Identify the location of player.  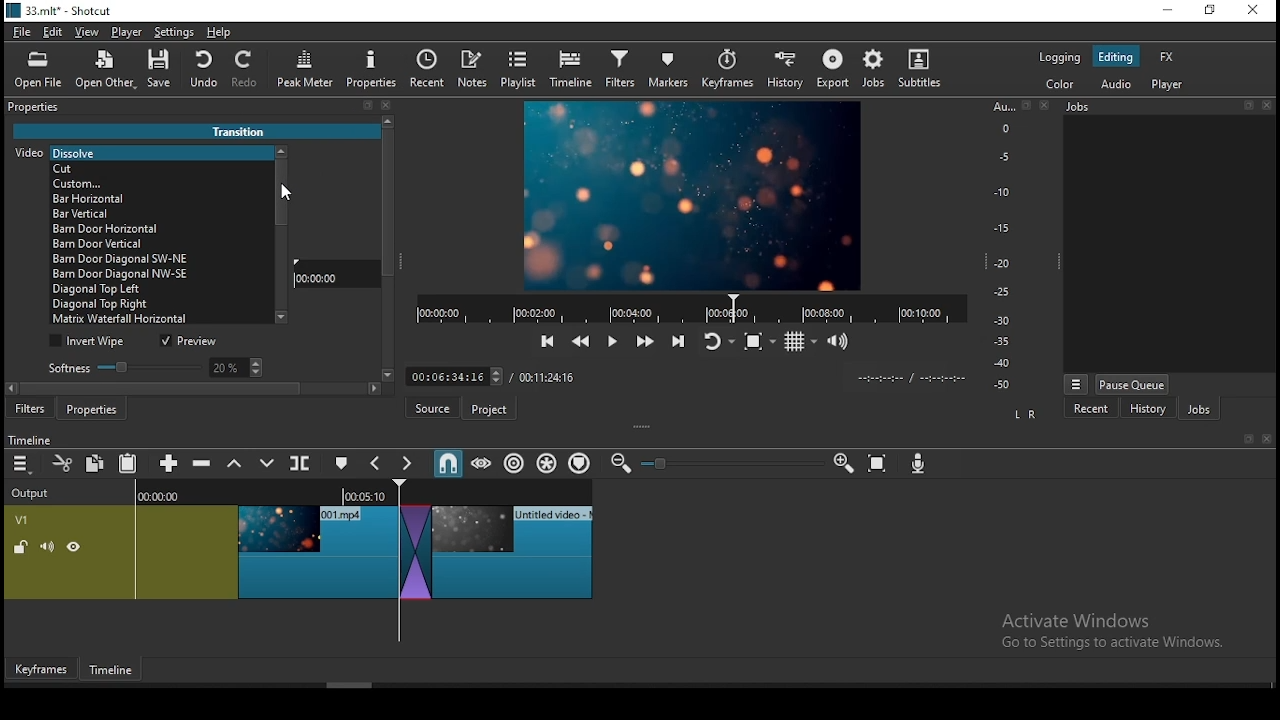
(127, 33).